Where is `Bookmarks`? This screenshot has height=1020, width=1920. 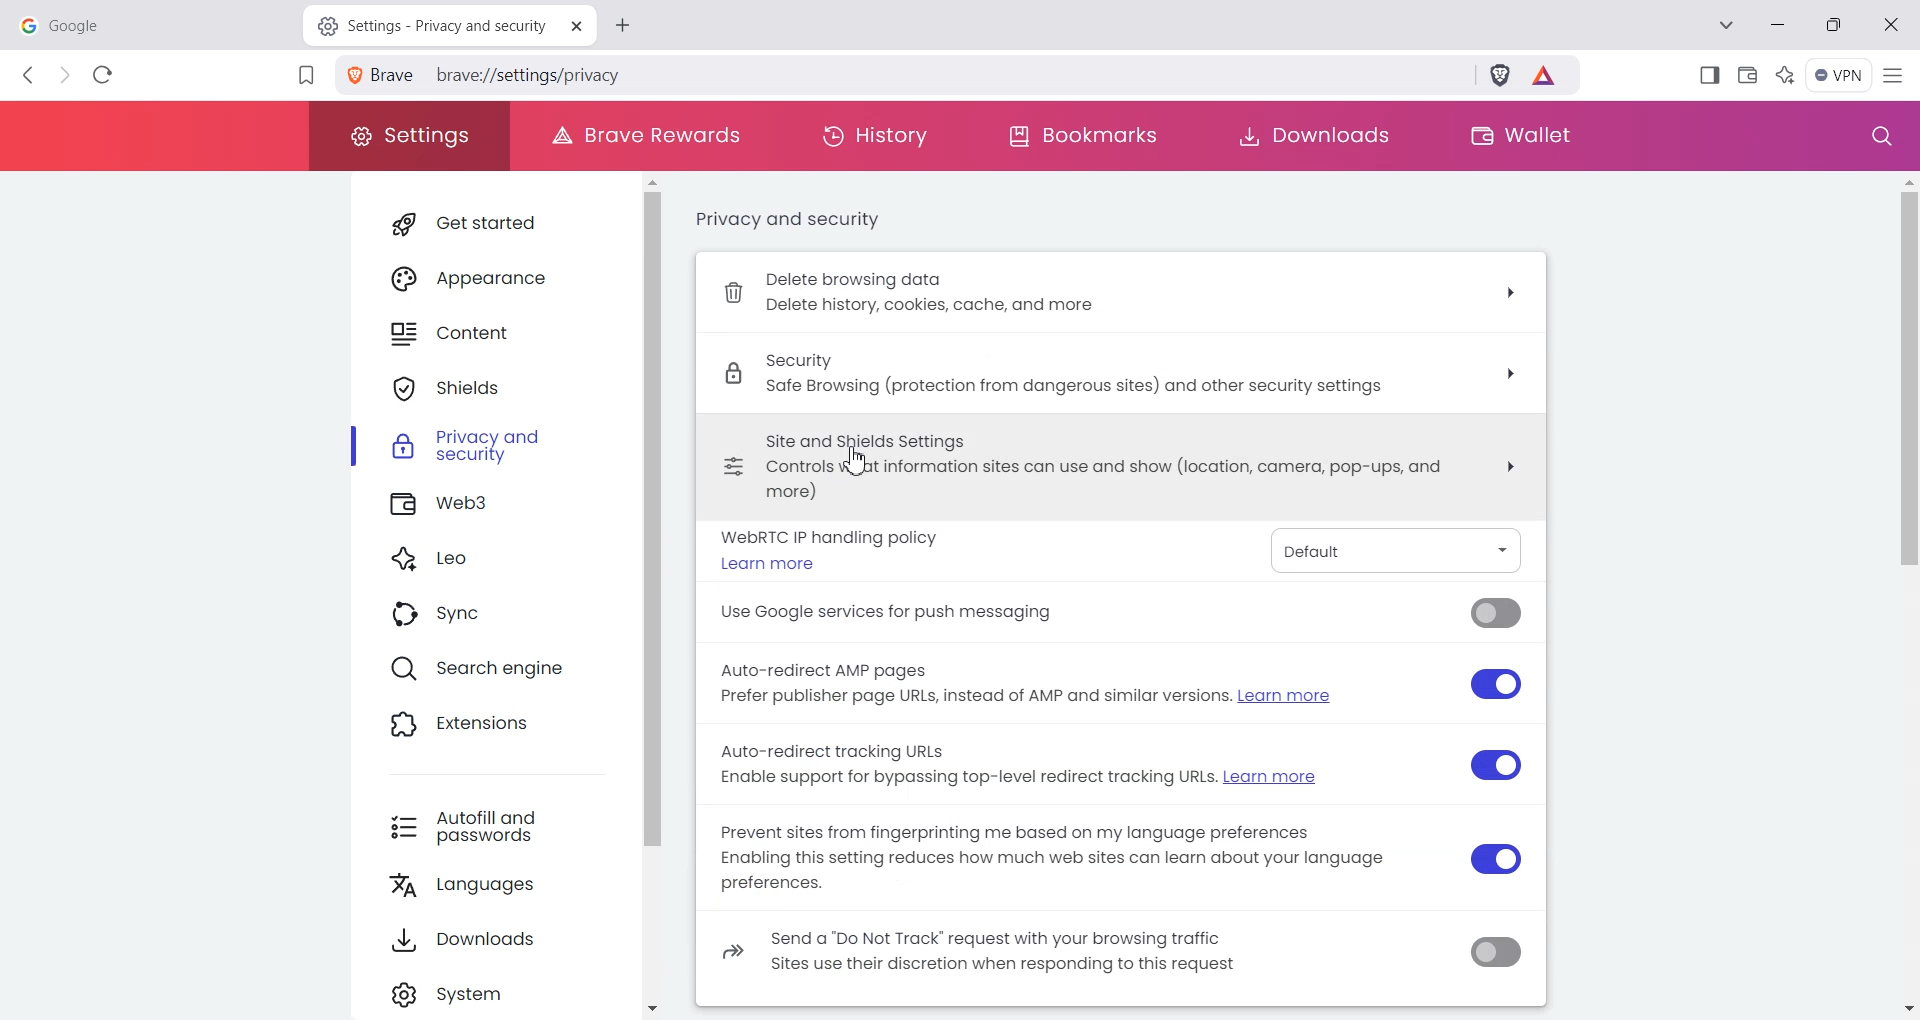
Bookmarks is located at coordinates (1082, 137).